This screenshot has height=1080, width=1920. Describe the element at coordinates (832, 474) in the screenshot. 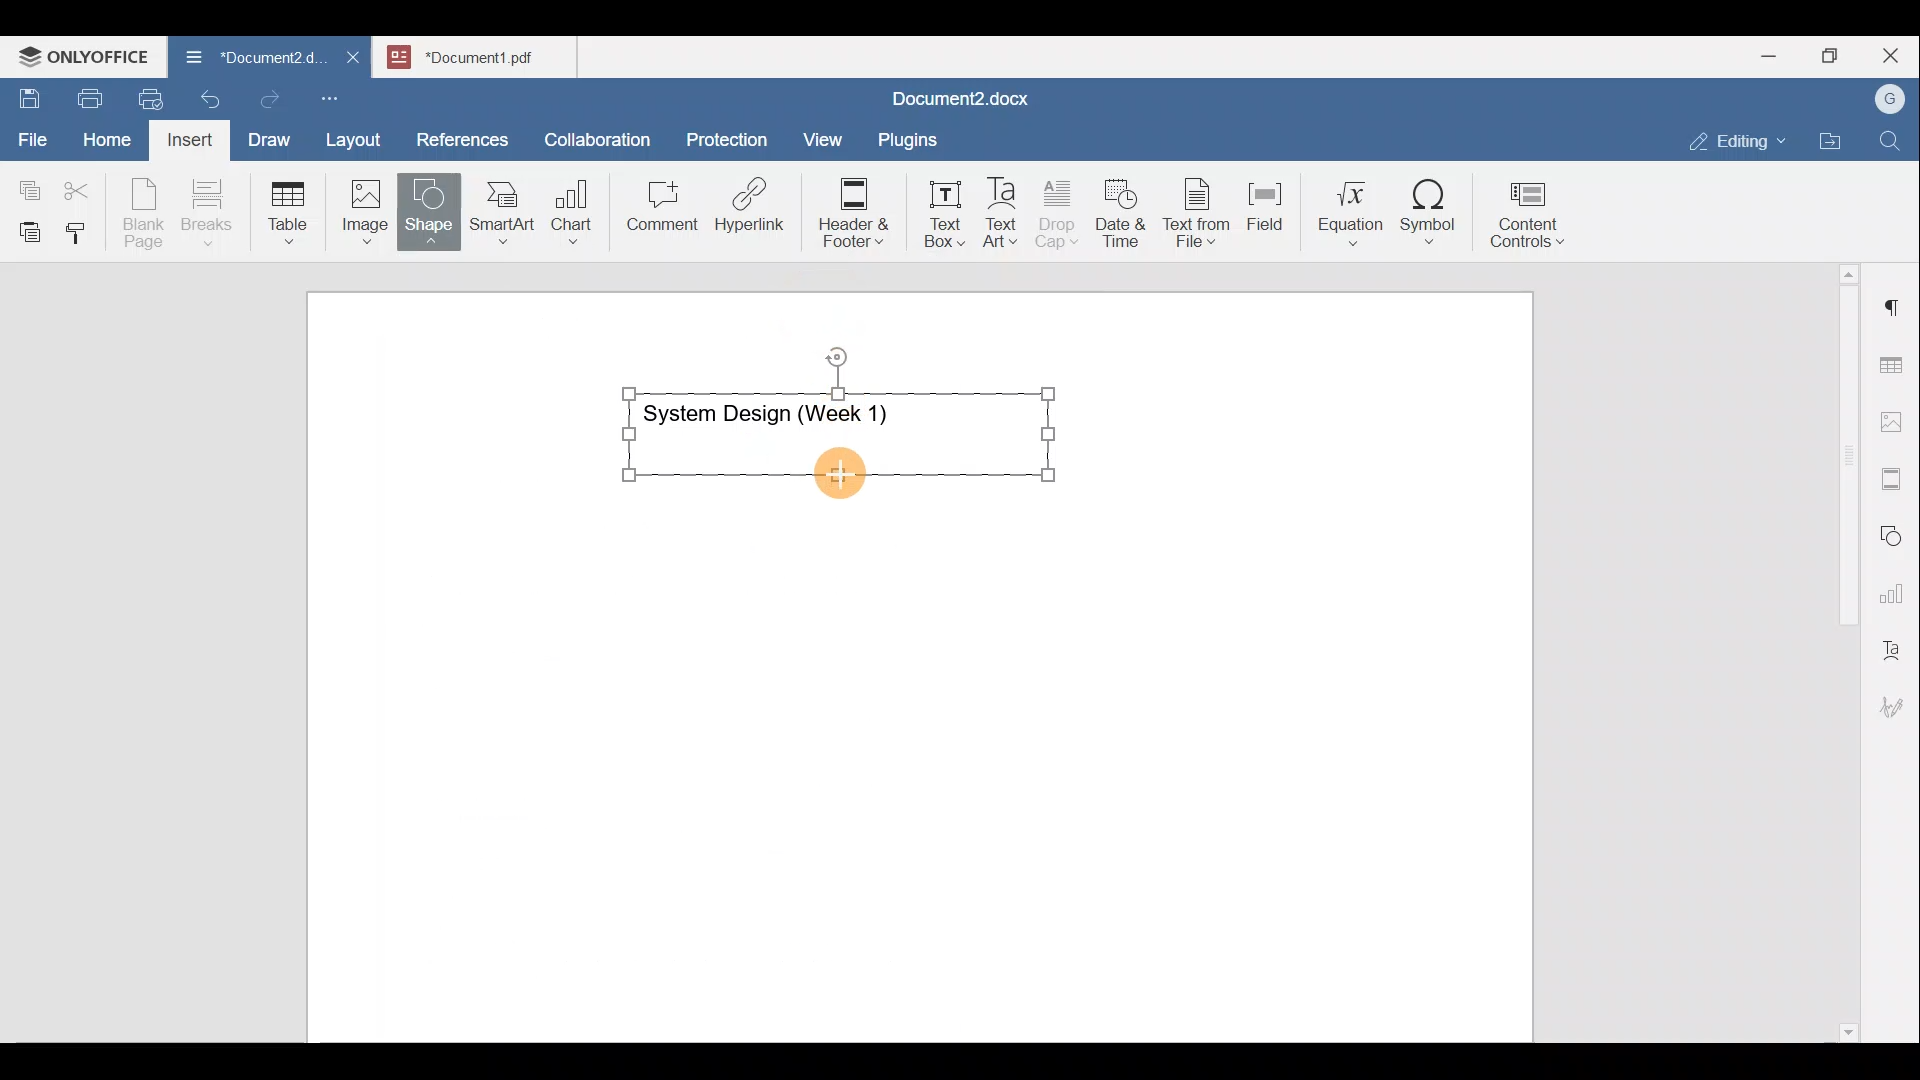

I see `Cursor` at that location.